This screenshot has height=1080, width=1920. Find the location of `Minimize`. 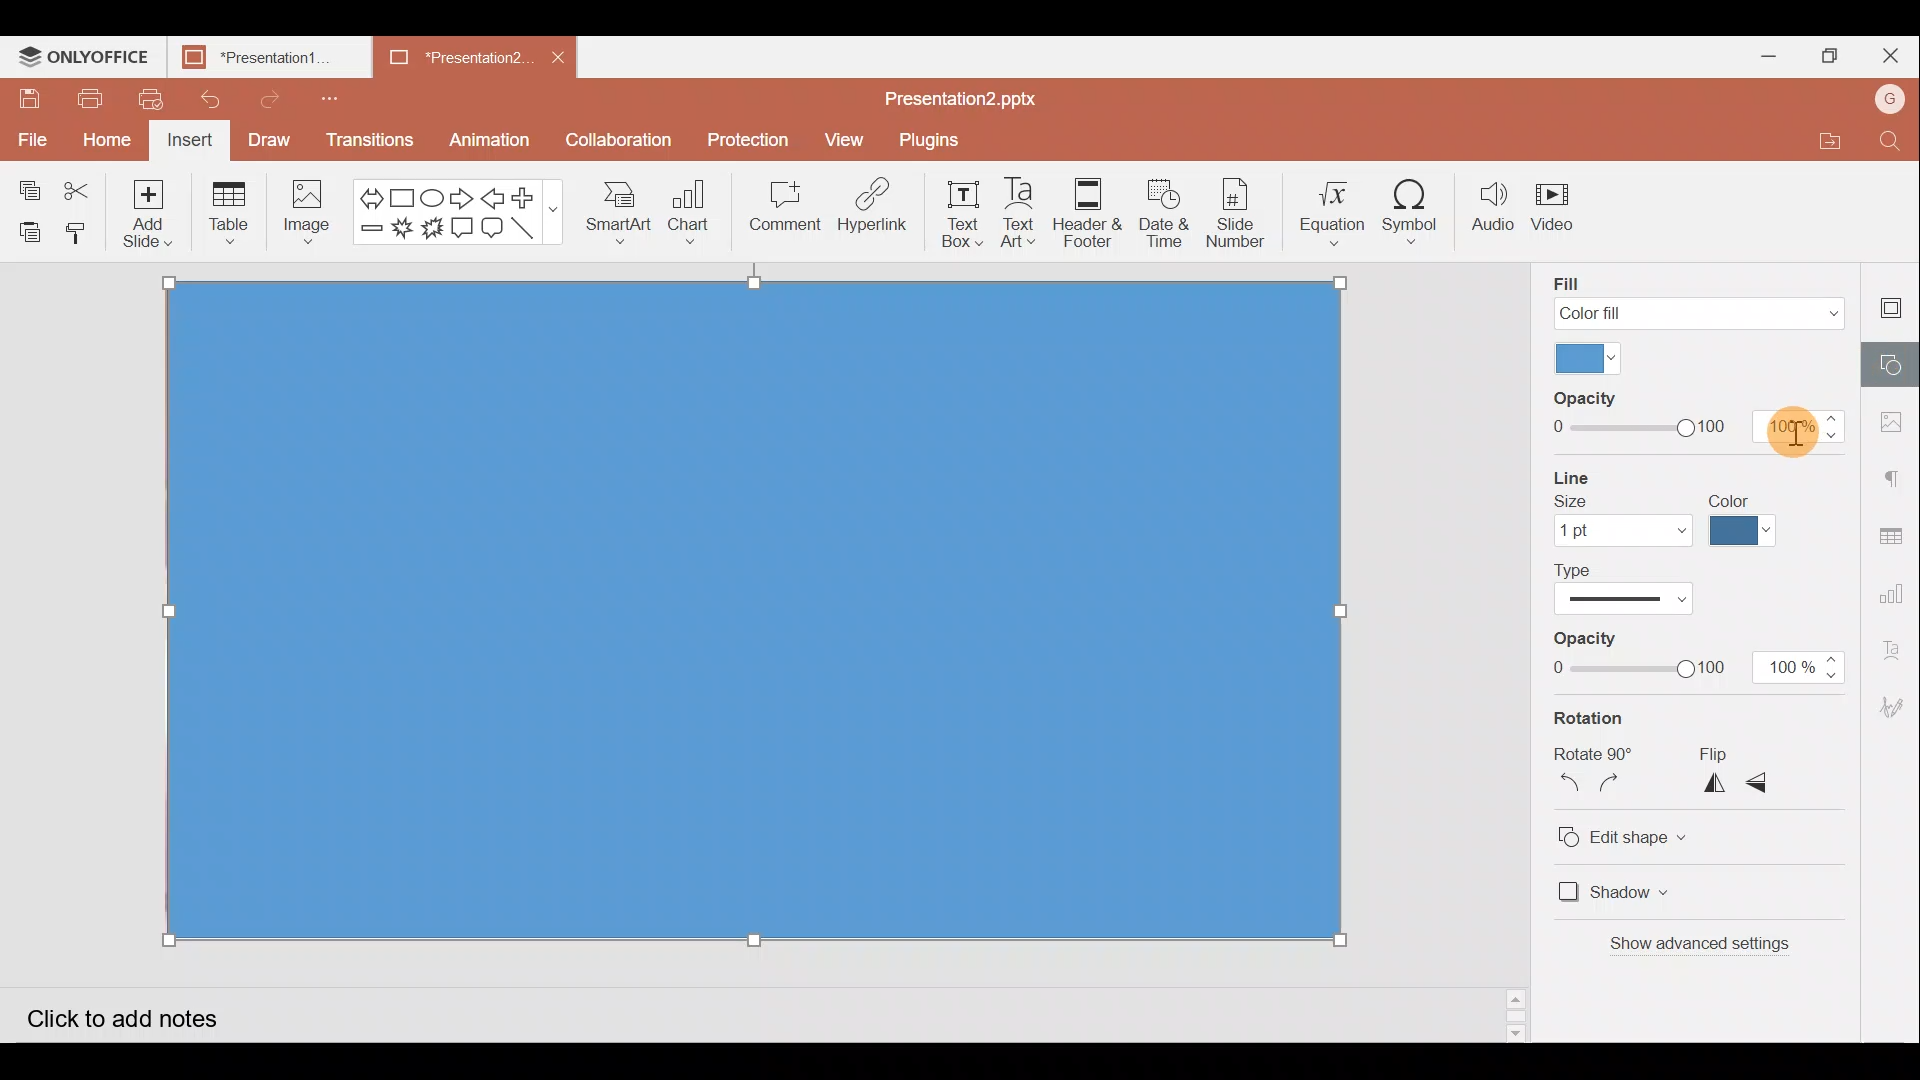

Minimize is located at coordinates (1768, 56).